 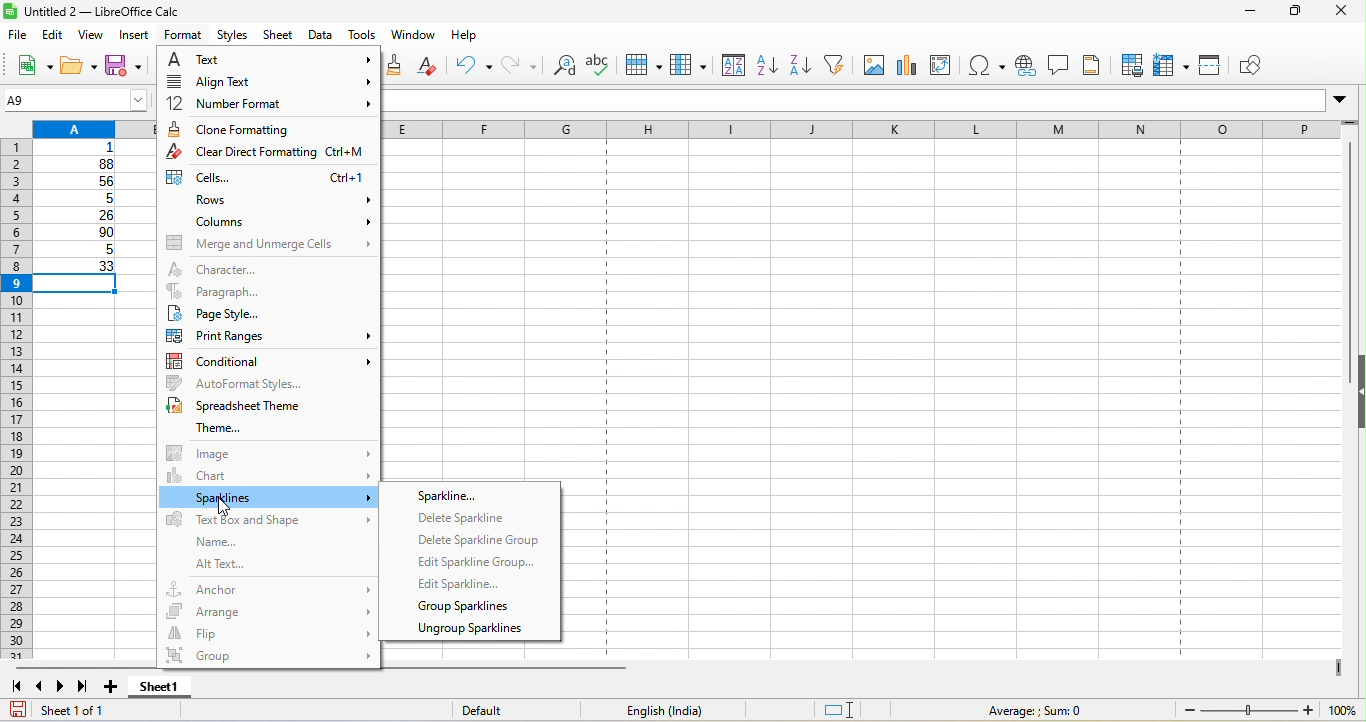 What do you see at coordinates (105, 713) in the screenshot?
I see `sheet 1 of 1` at bounding box center [105, 713].